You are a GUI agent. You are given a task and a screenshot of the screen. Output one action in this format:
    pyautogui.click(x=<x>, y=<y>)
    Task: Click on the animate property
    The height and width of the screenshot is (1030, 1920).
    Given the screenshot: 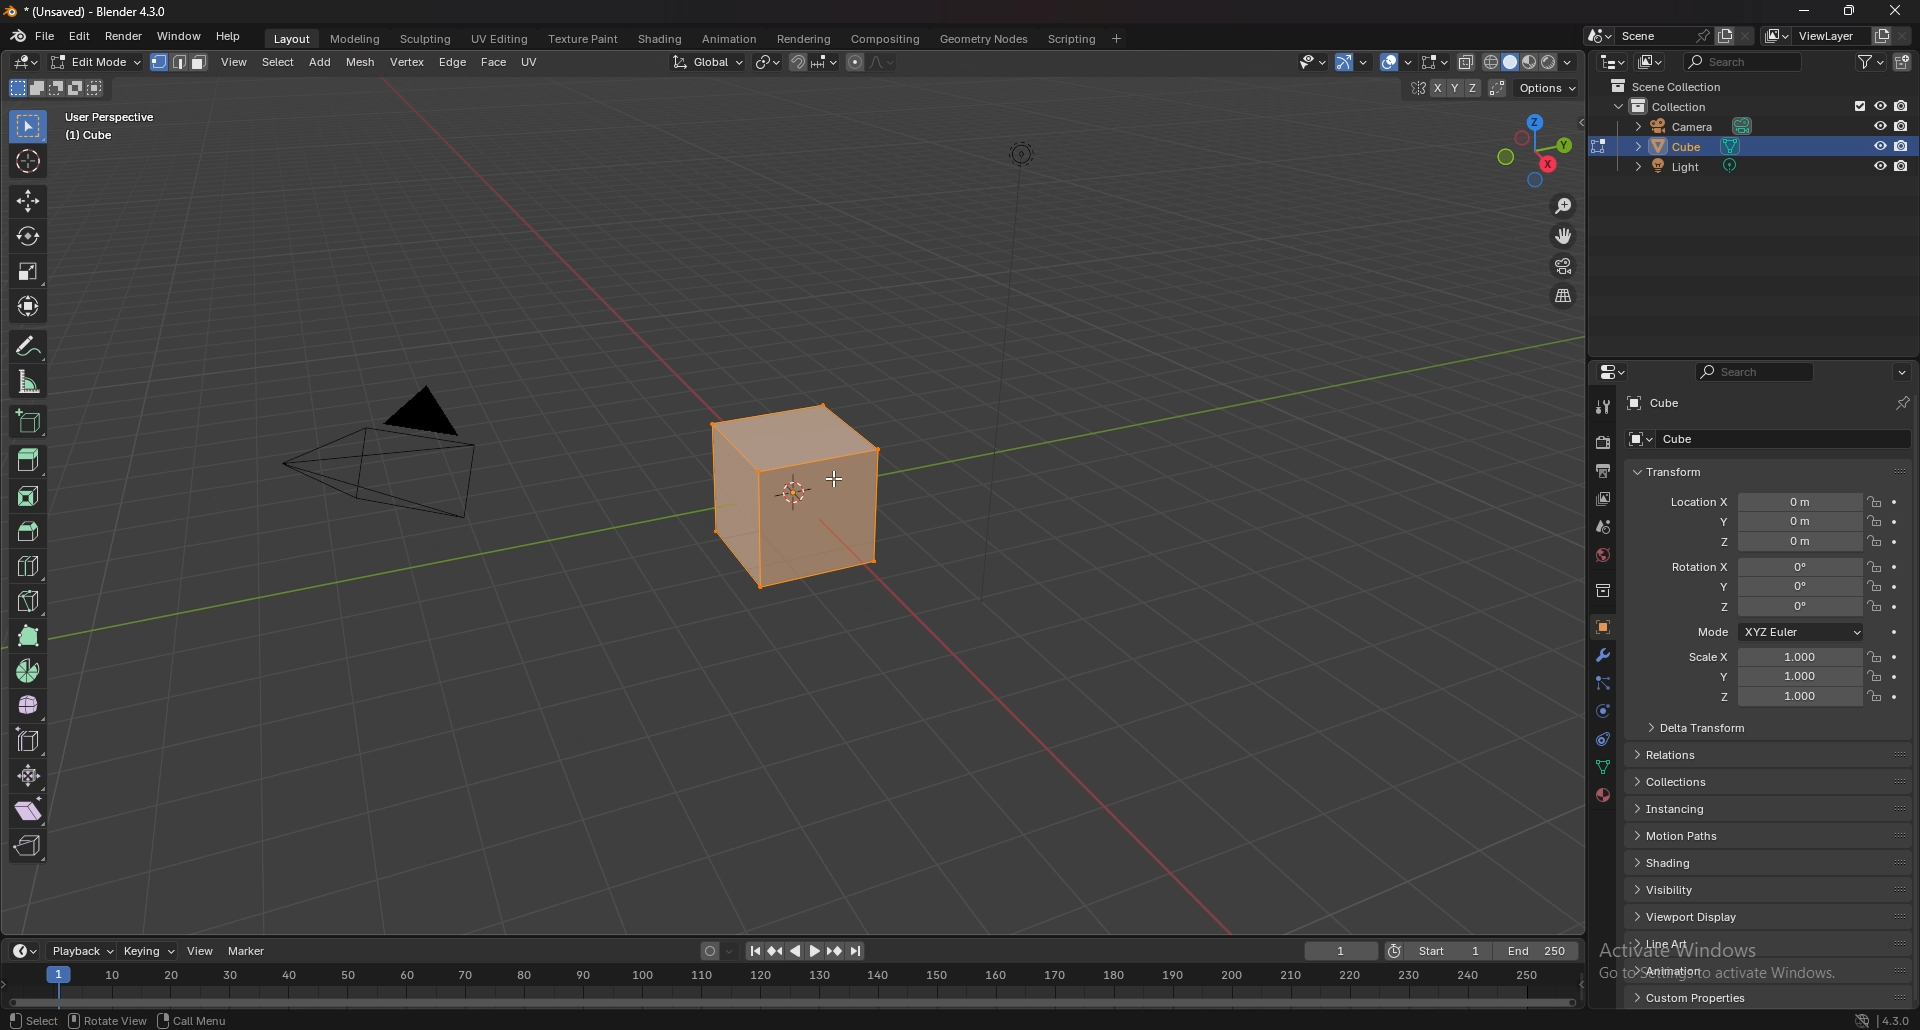 What is the action you would take?
    pyautogui.click(x=1899, y=632)
    